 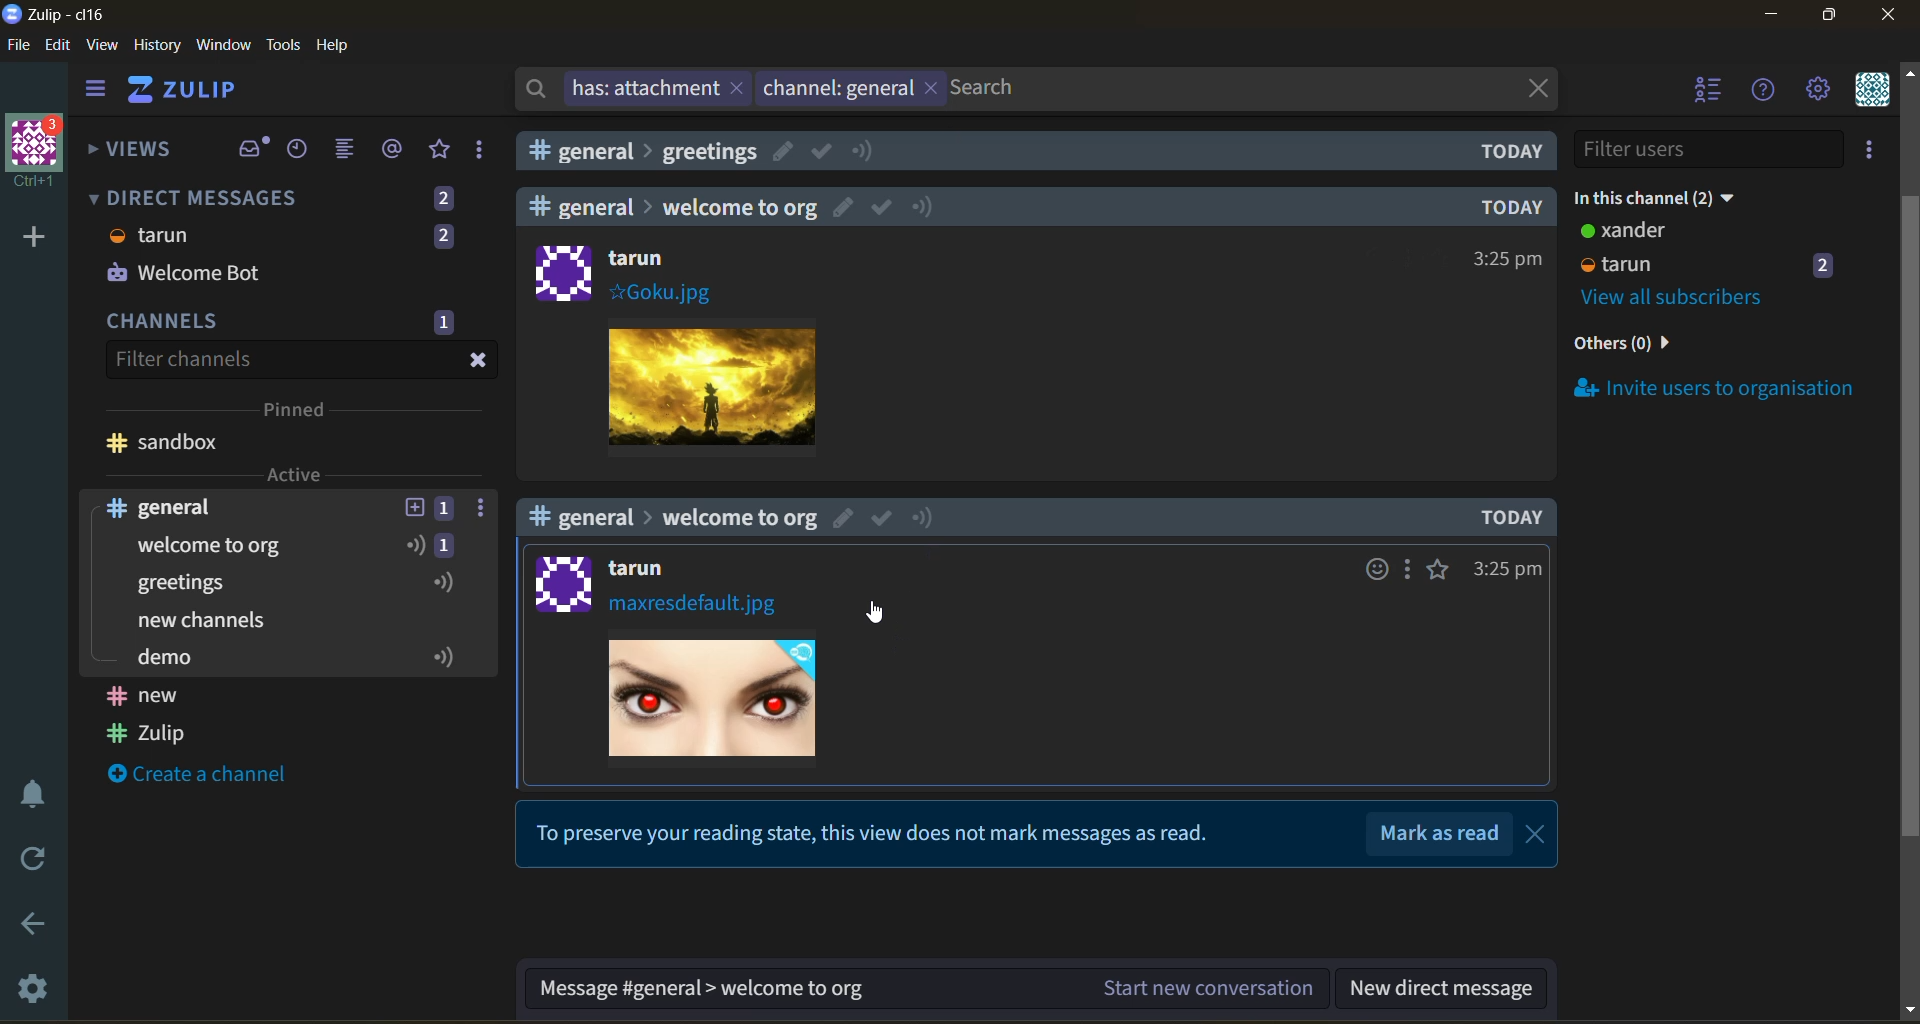 What do you see at coordinates (145, 694) in the screenshot?
I see `# new` at bounding box center [145, 694].